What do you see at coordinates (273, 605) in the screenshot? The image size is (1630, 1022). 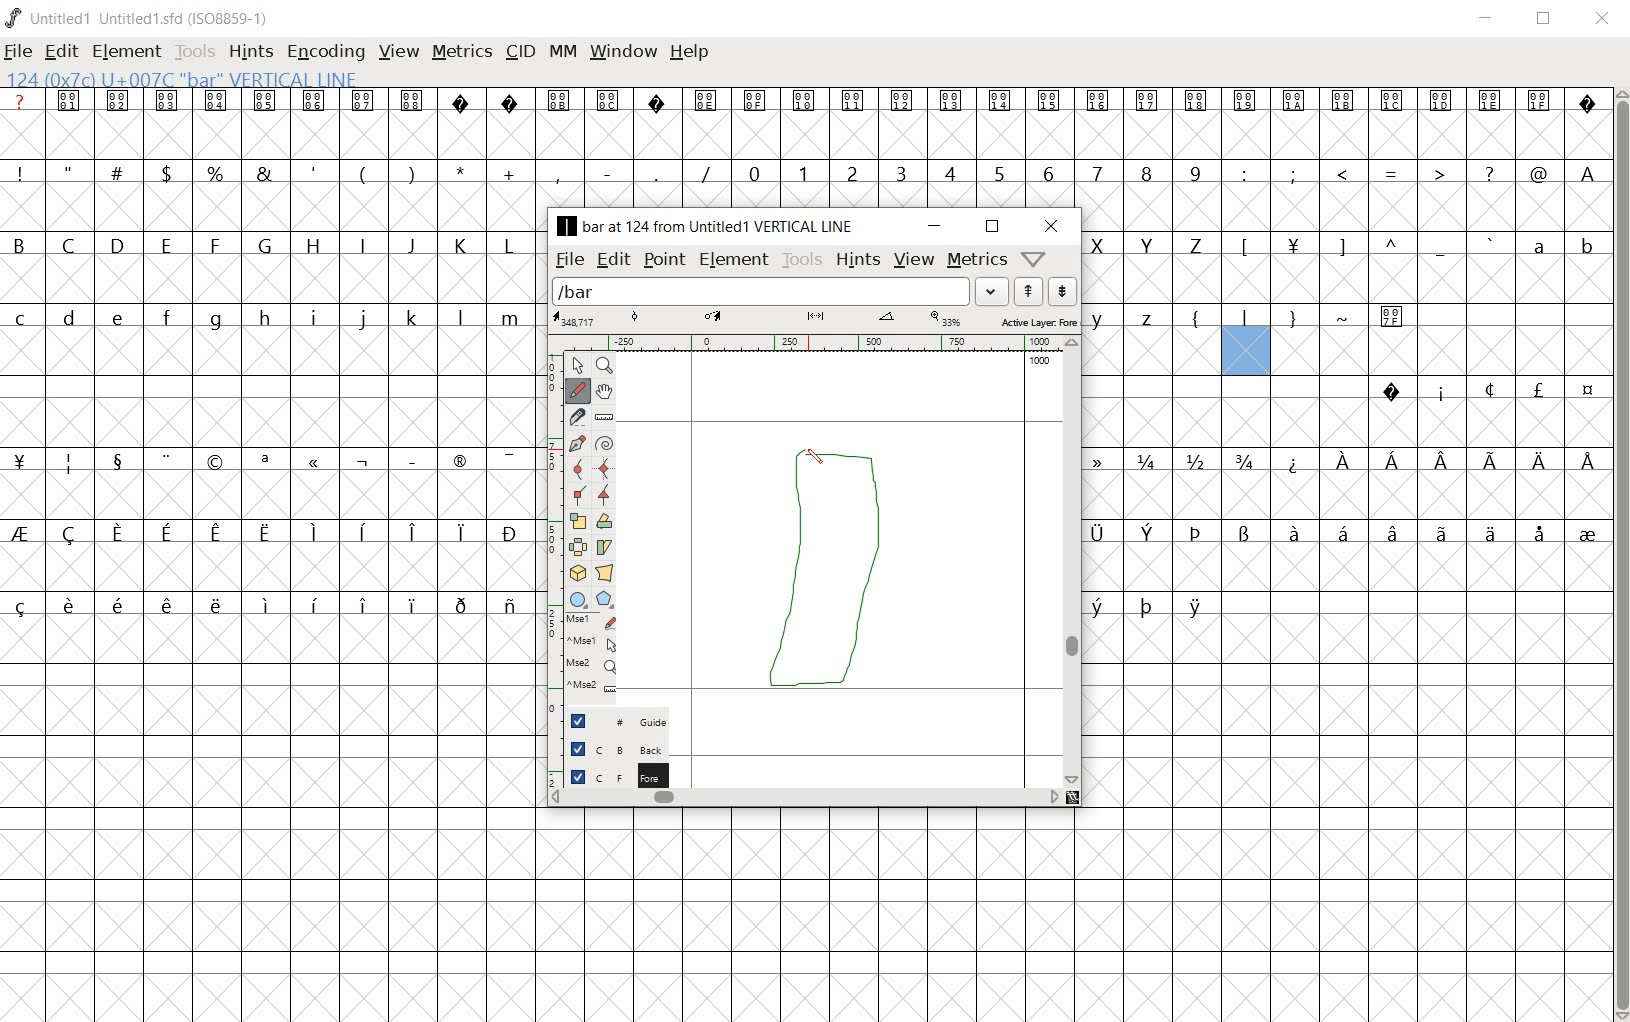 I see `special letters` at bounding box center [273, 605].